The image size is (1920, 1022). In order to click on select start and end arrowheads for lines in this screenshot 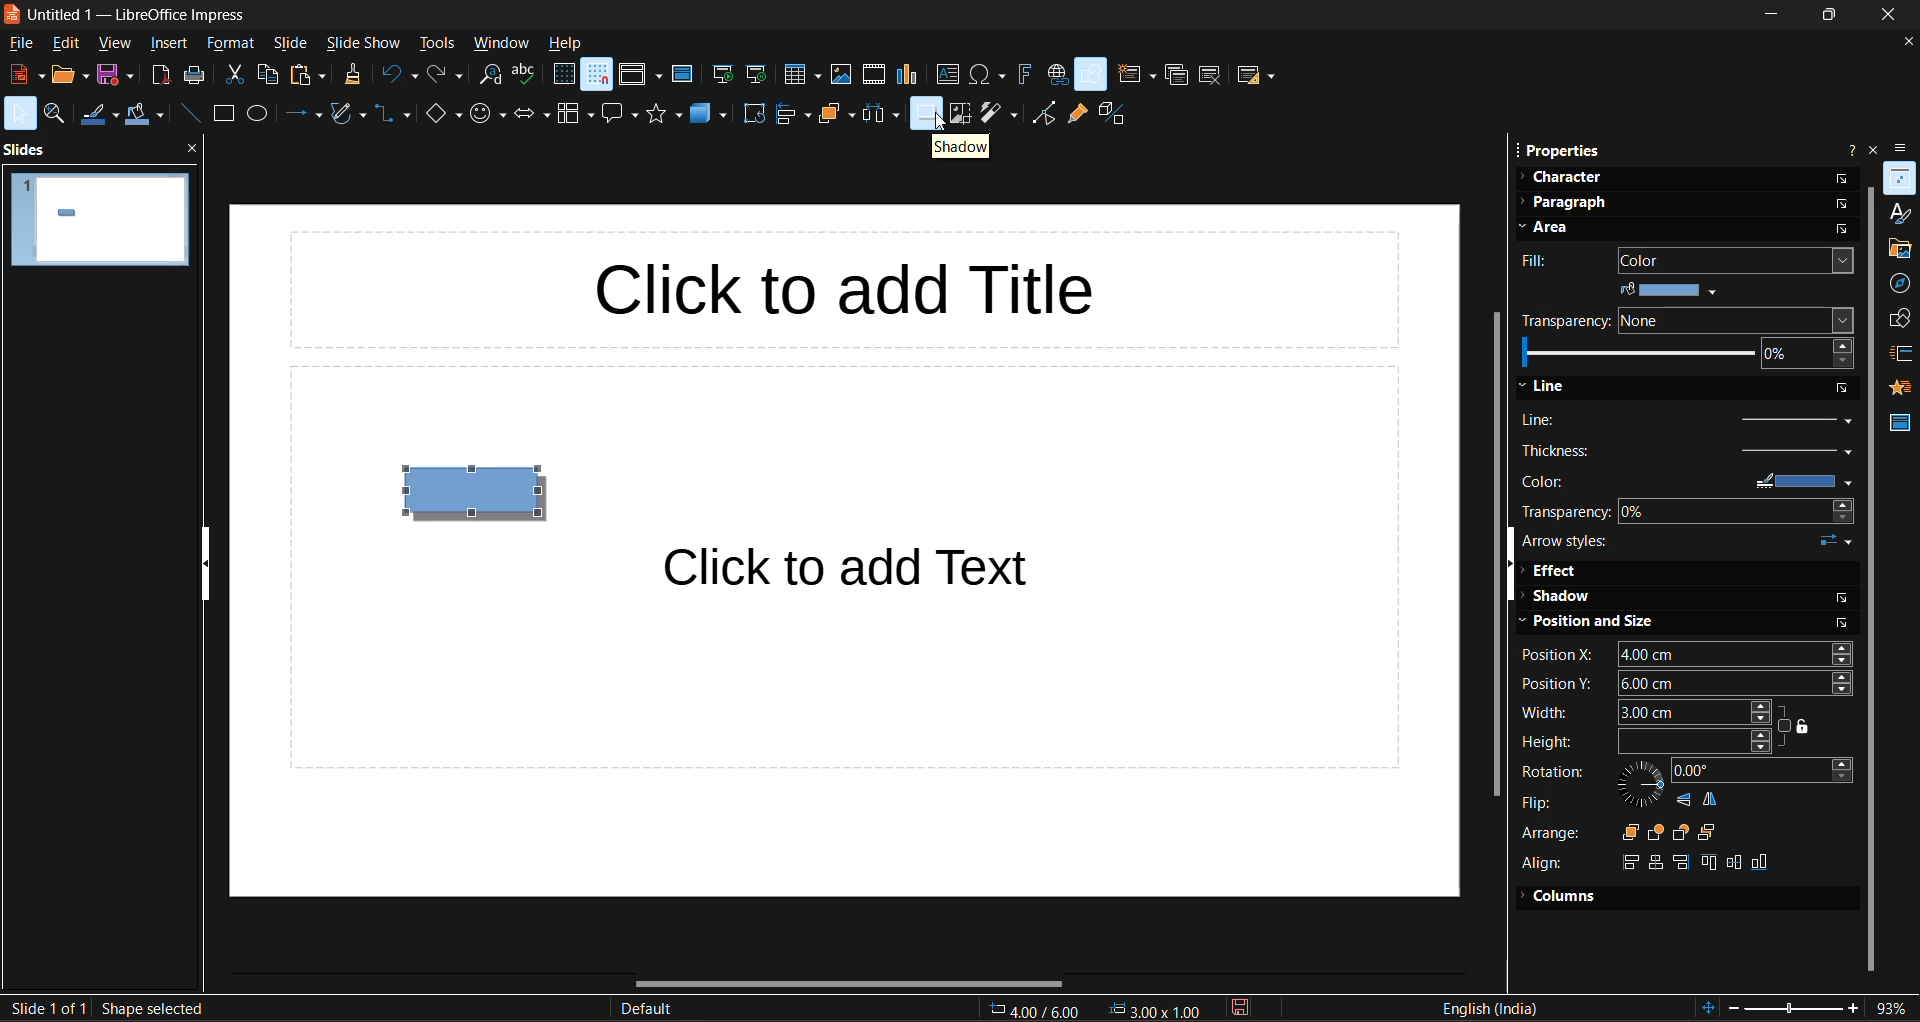, I will do `click(1835, 543)`.